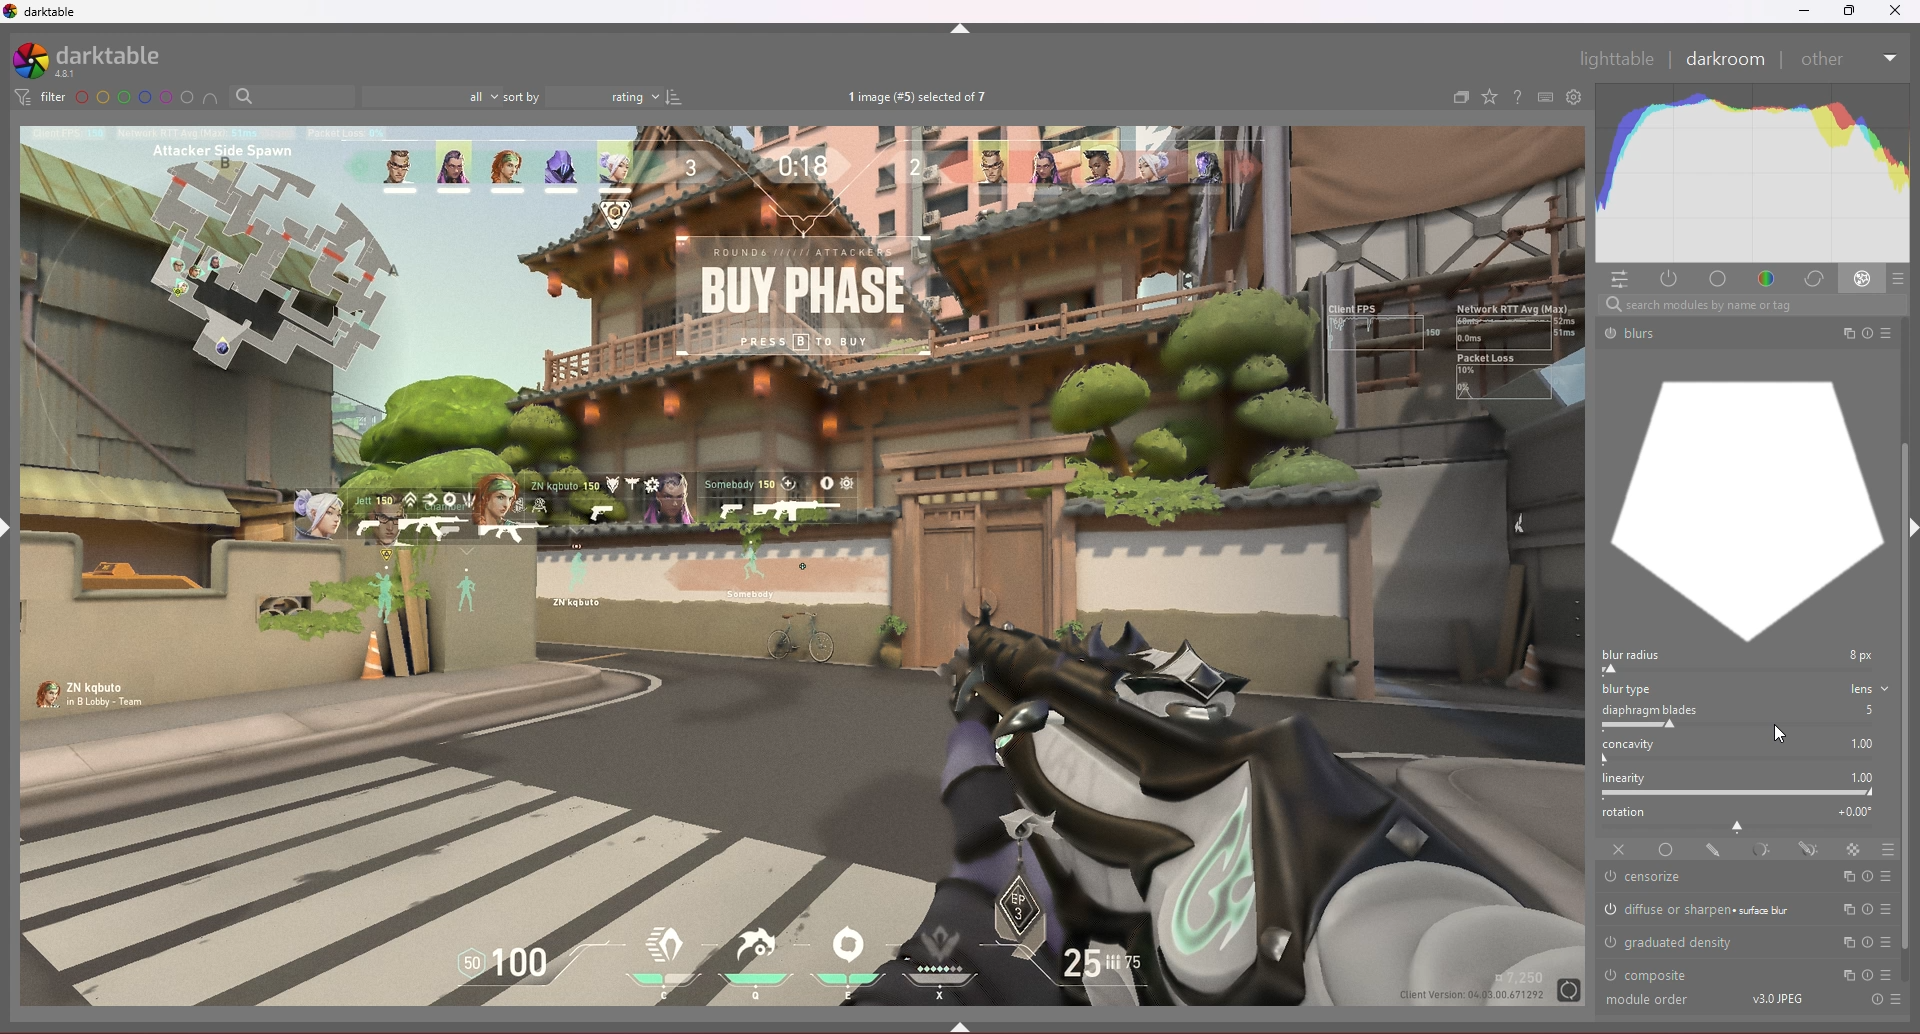 This screenshot has width=1920, height=1034. I want to click on include color label, so click(209, 97).